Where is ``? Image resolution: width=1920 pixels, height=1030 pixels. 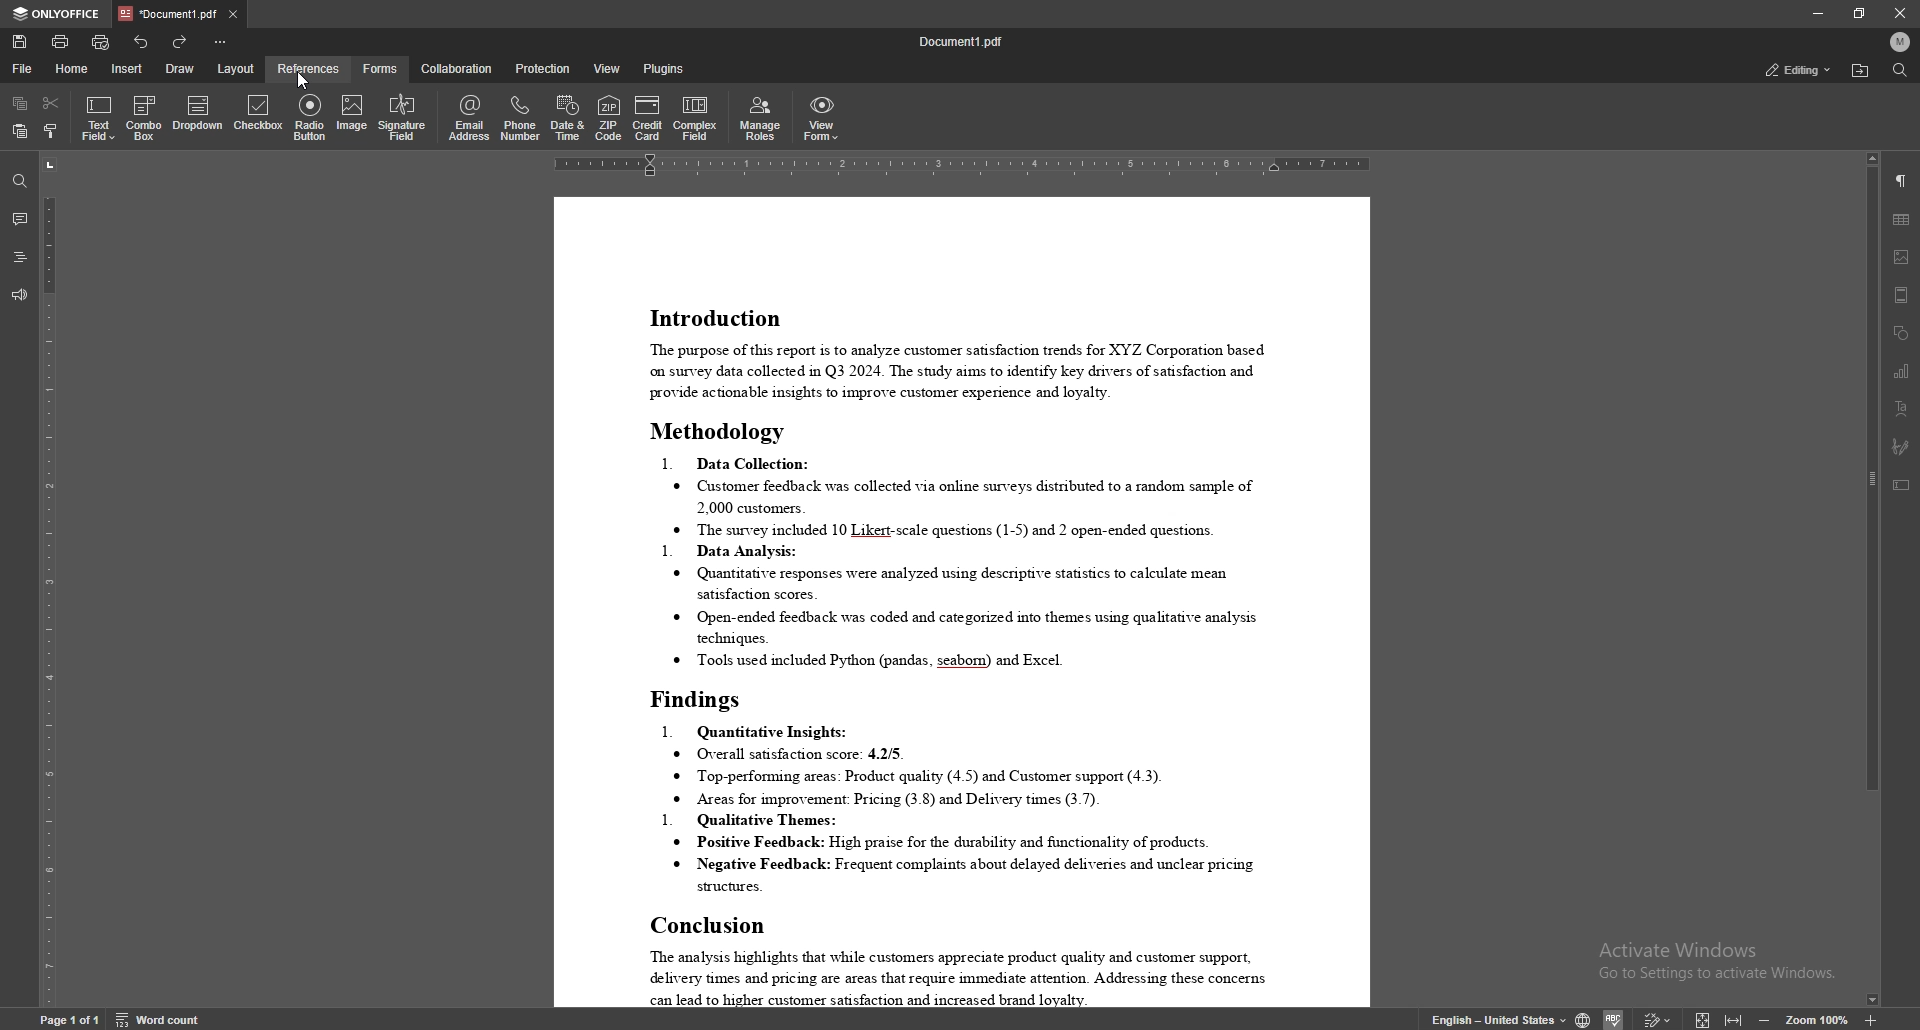  is located at coordinates (1655, 1020).